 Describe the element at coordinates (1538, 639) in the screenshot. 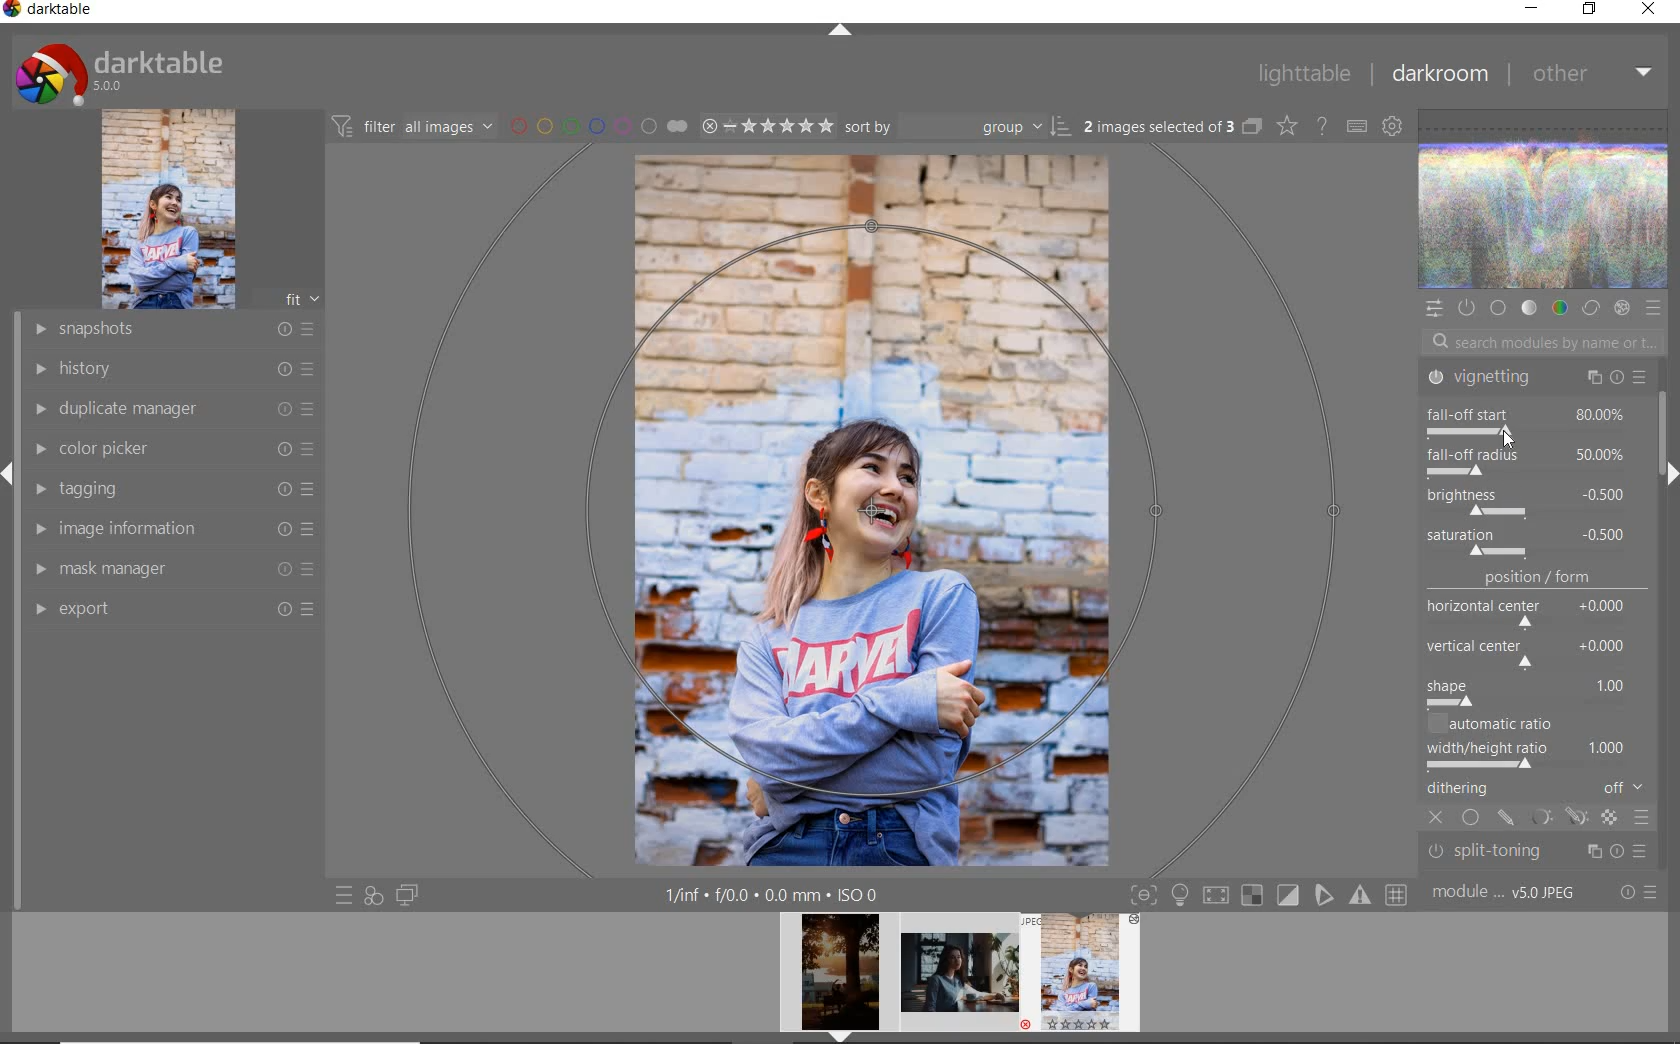

I see `position/form` at that location.